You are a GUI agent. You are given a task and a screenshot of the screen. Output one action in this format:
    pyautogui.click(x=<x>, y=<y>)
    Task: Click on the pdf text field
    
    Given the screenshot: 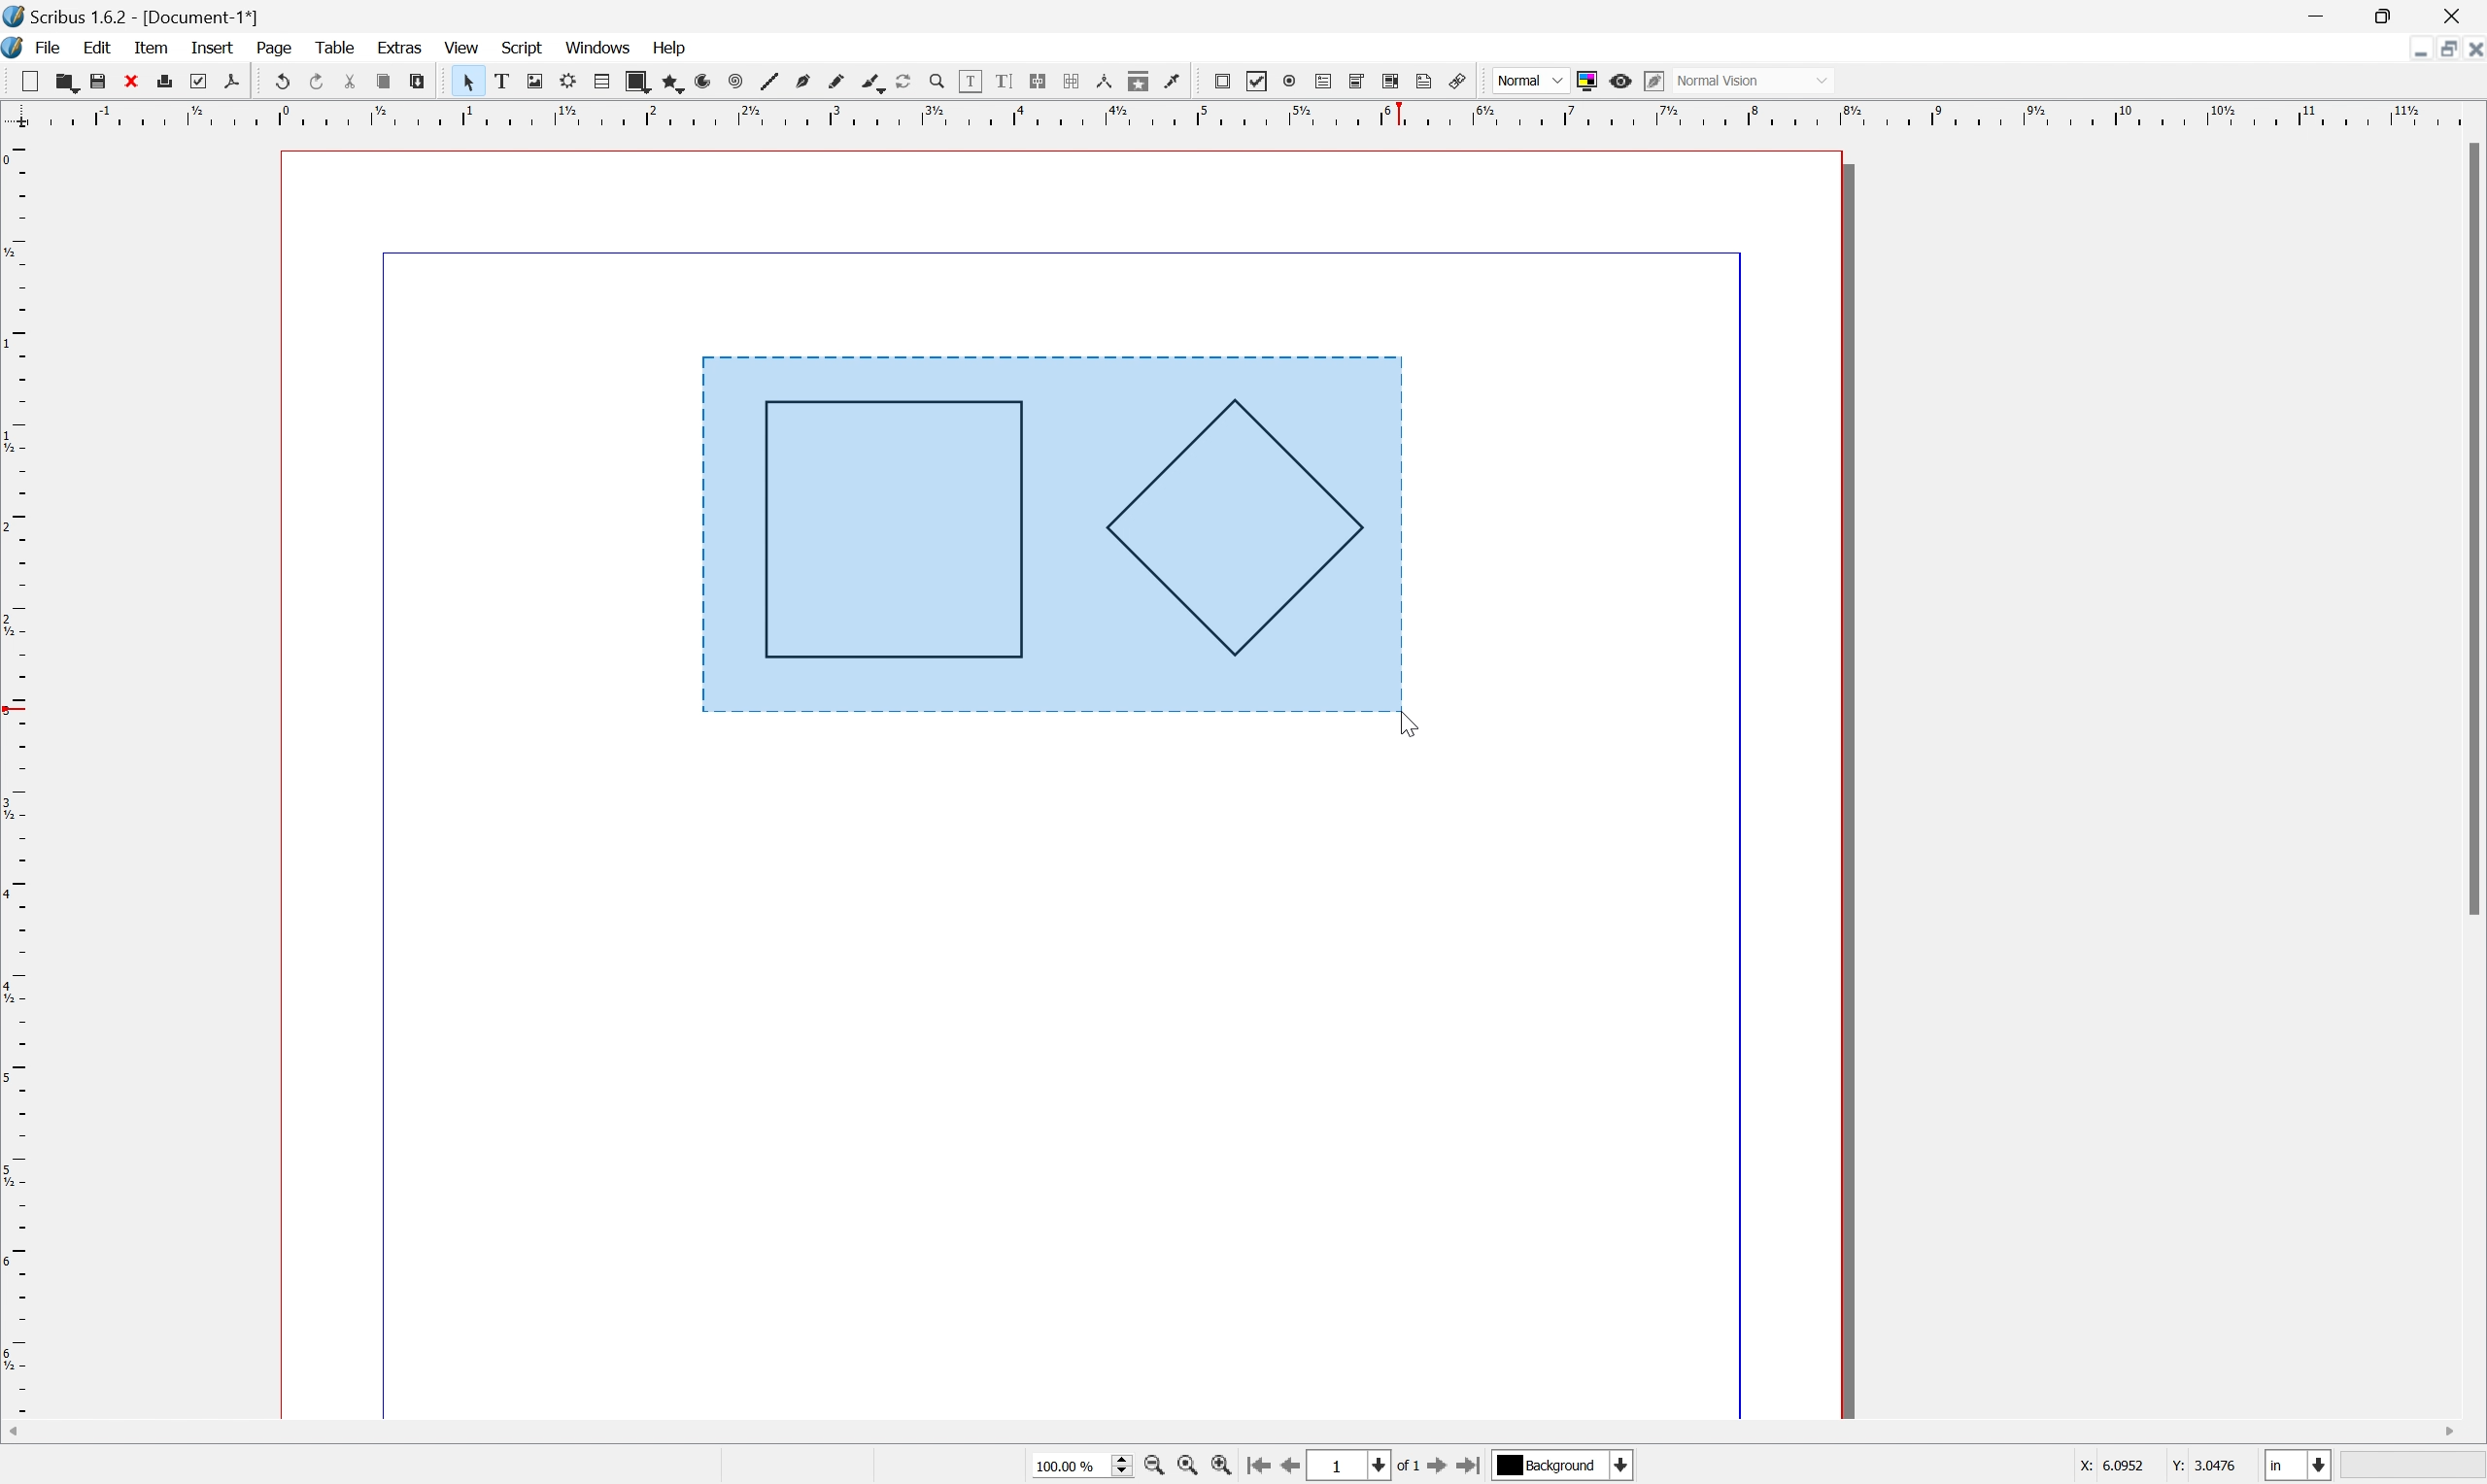 What is the action you would take?
    pyautogui.click(x=1322, y=79)
    